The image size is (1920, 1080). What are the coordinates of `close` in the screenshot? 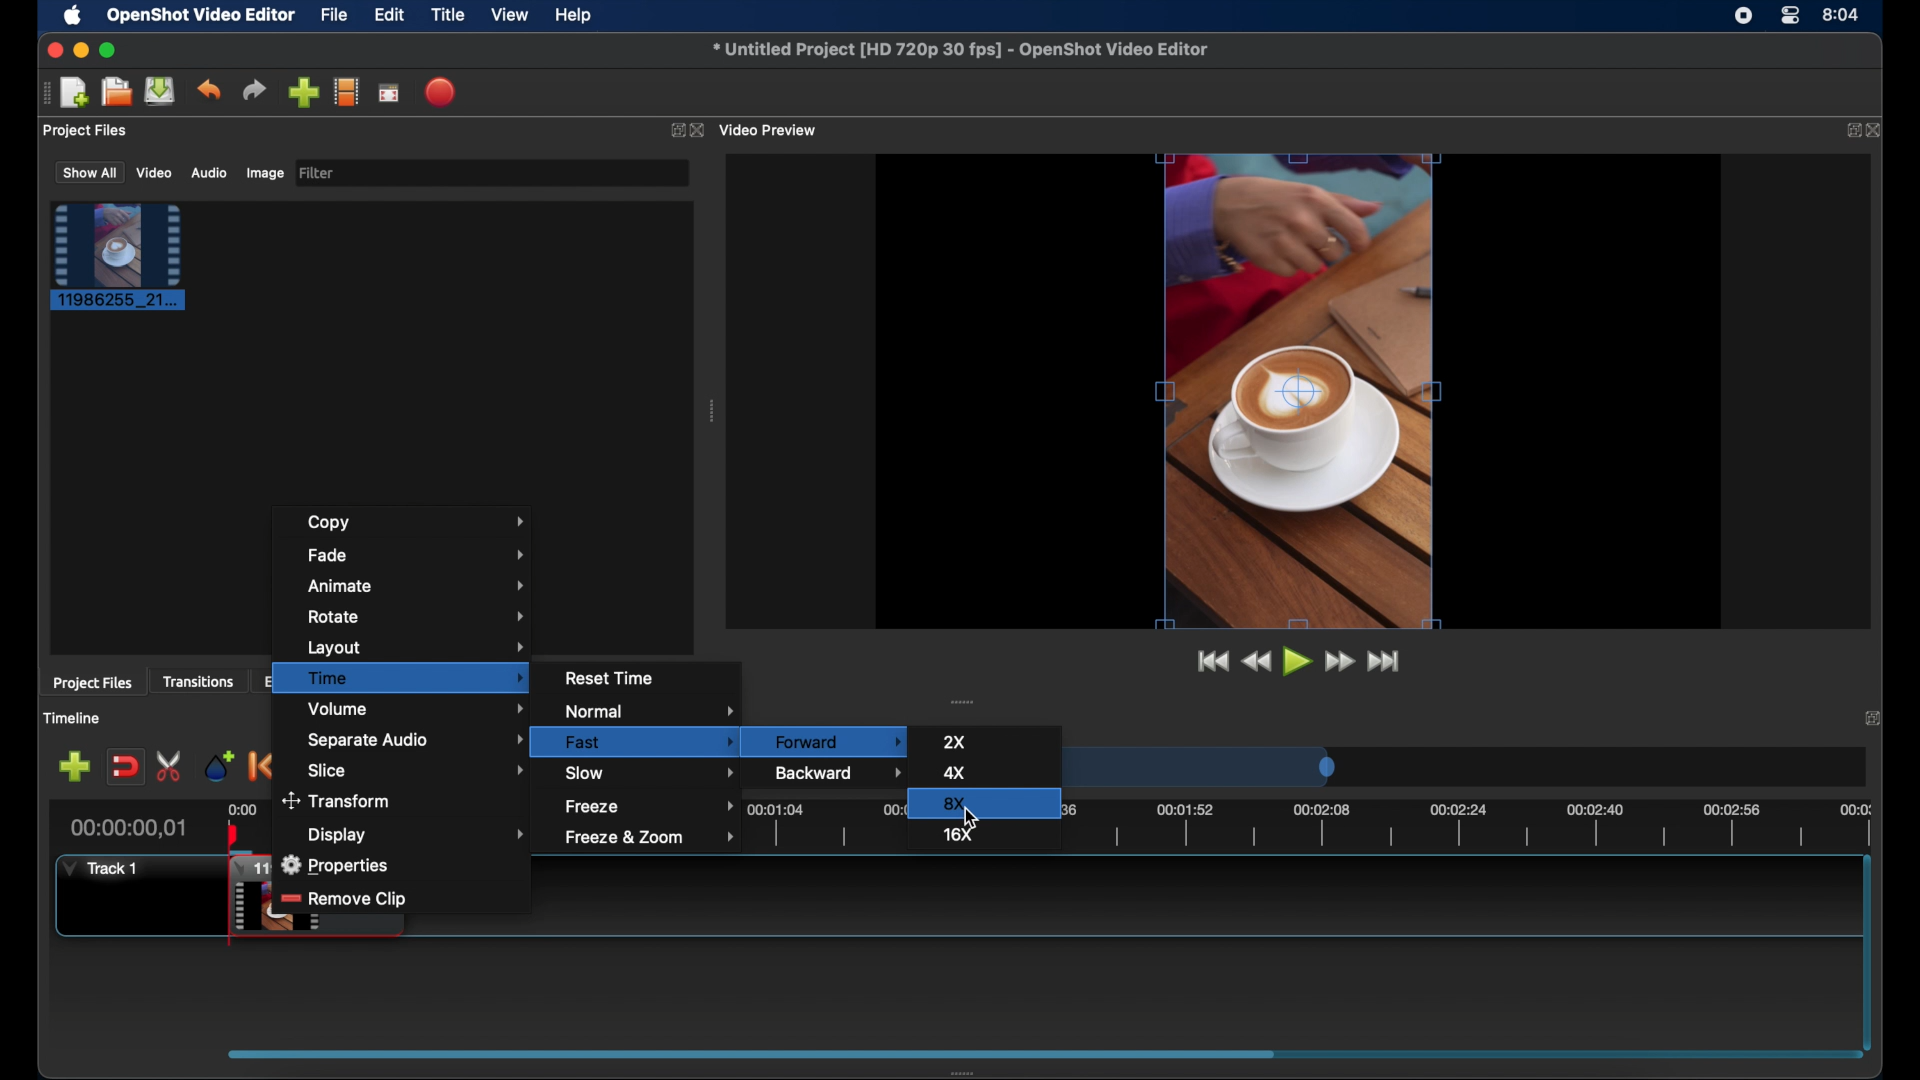 It's located at (1878, 131).